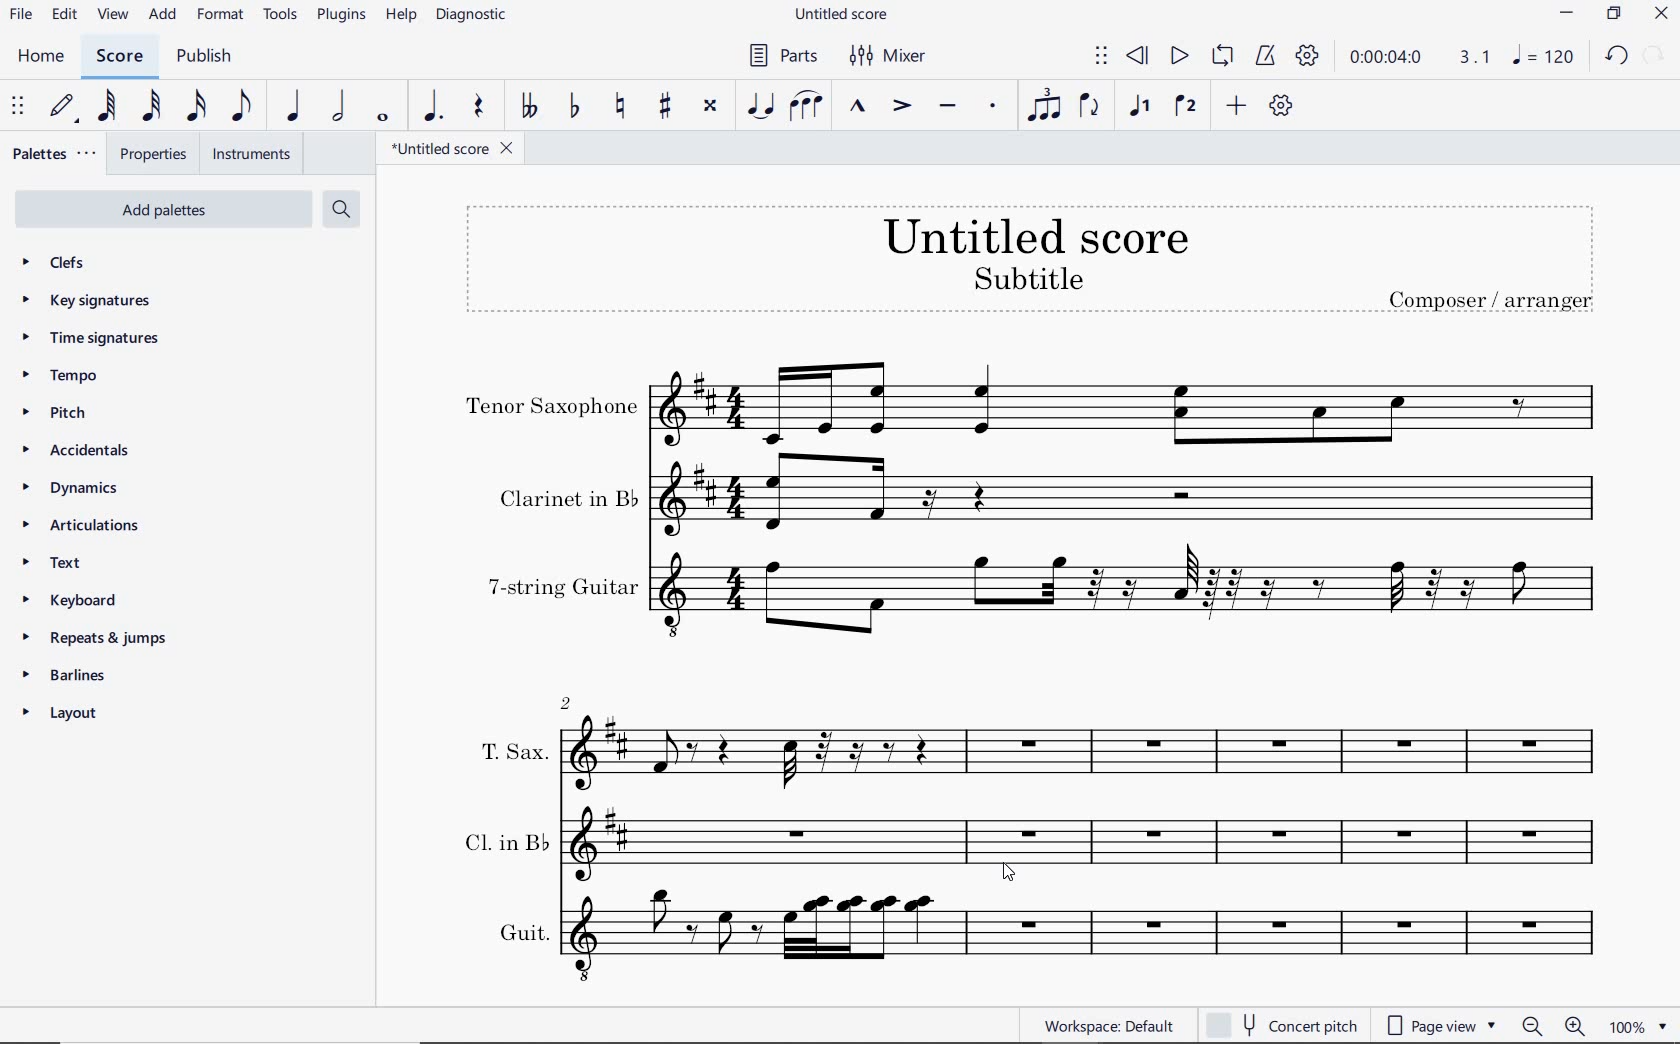 Image resolution: width=1680 pixels, height=1044 pixels. I want to click on 32ND NOTE, so click(152, 107).